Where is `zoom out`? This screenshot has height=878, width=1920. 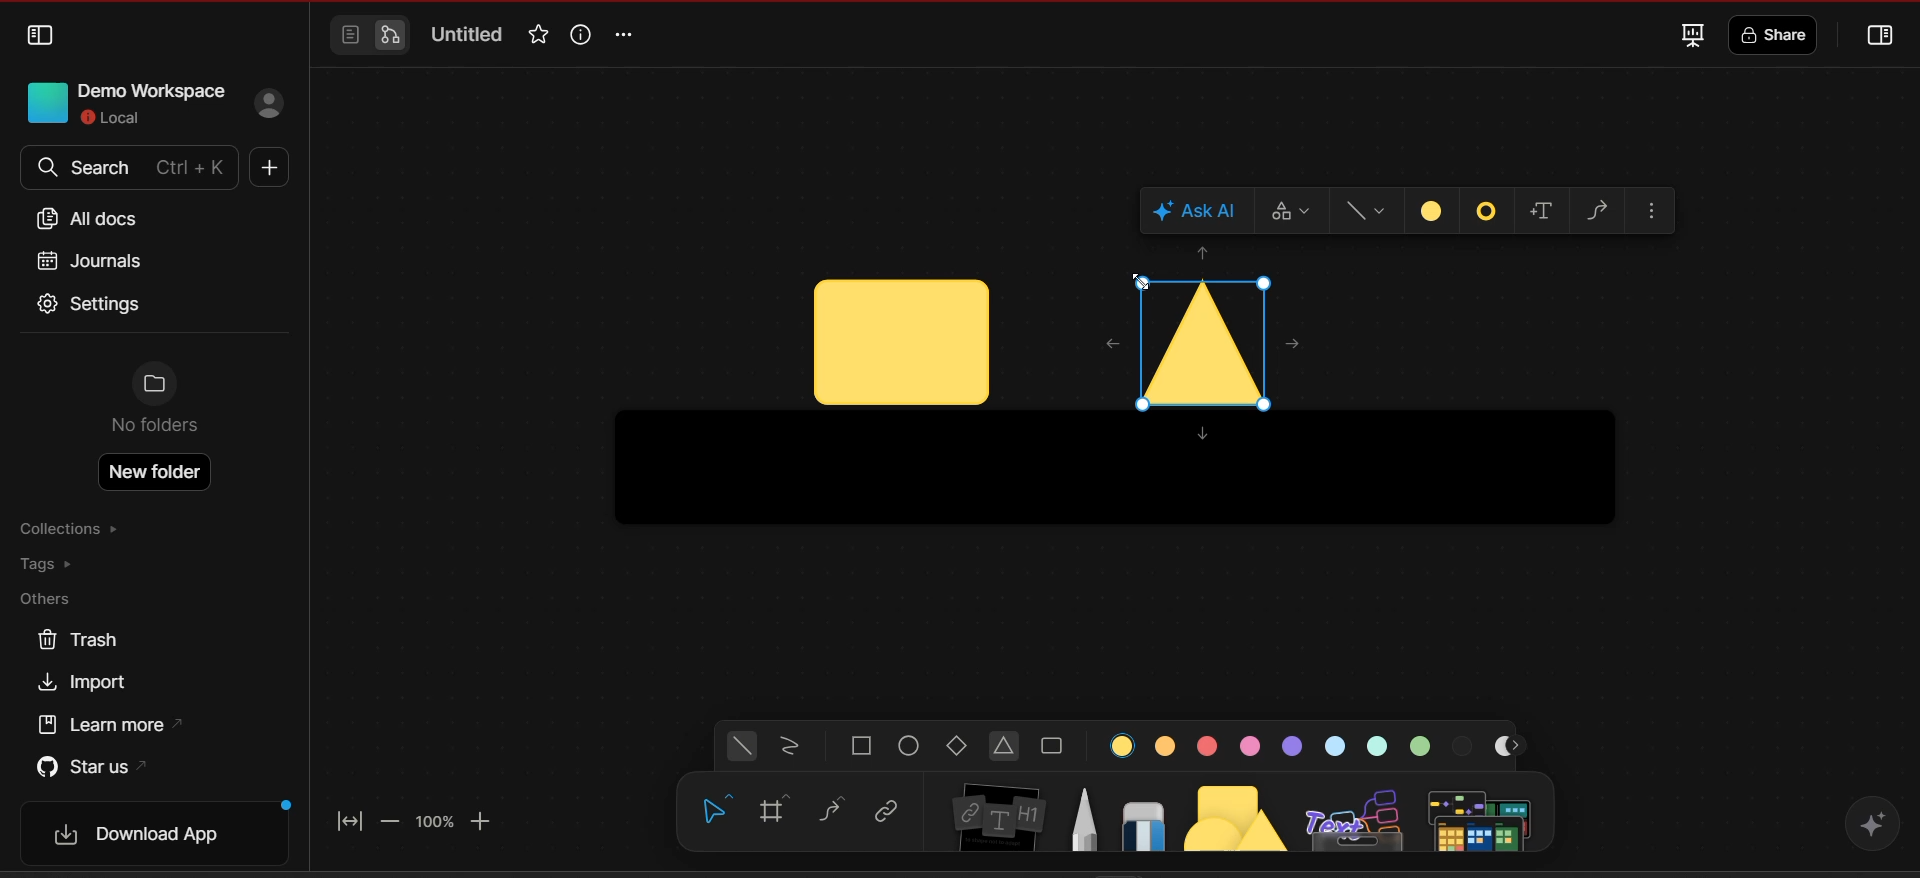 zoom out is located at coordinates (391, 820).